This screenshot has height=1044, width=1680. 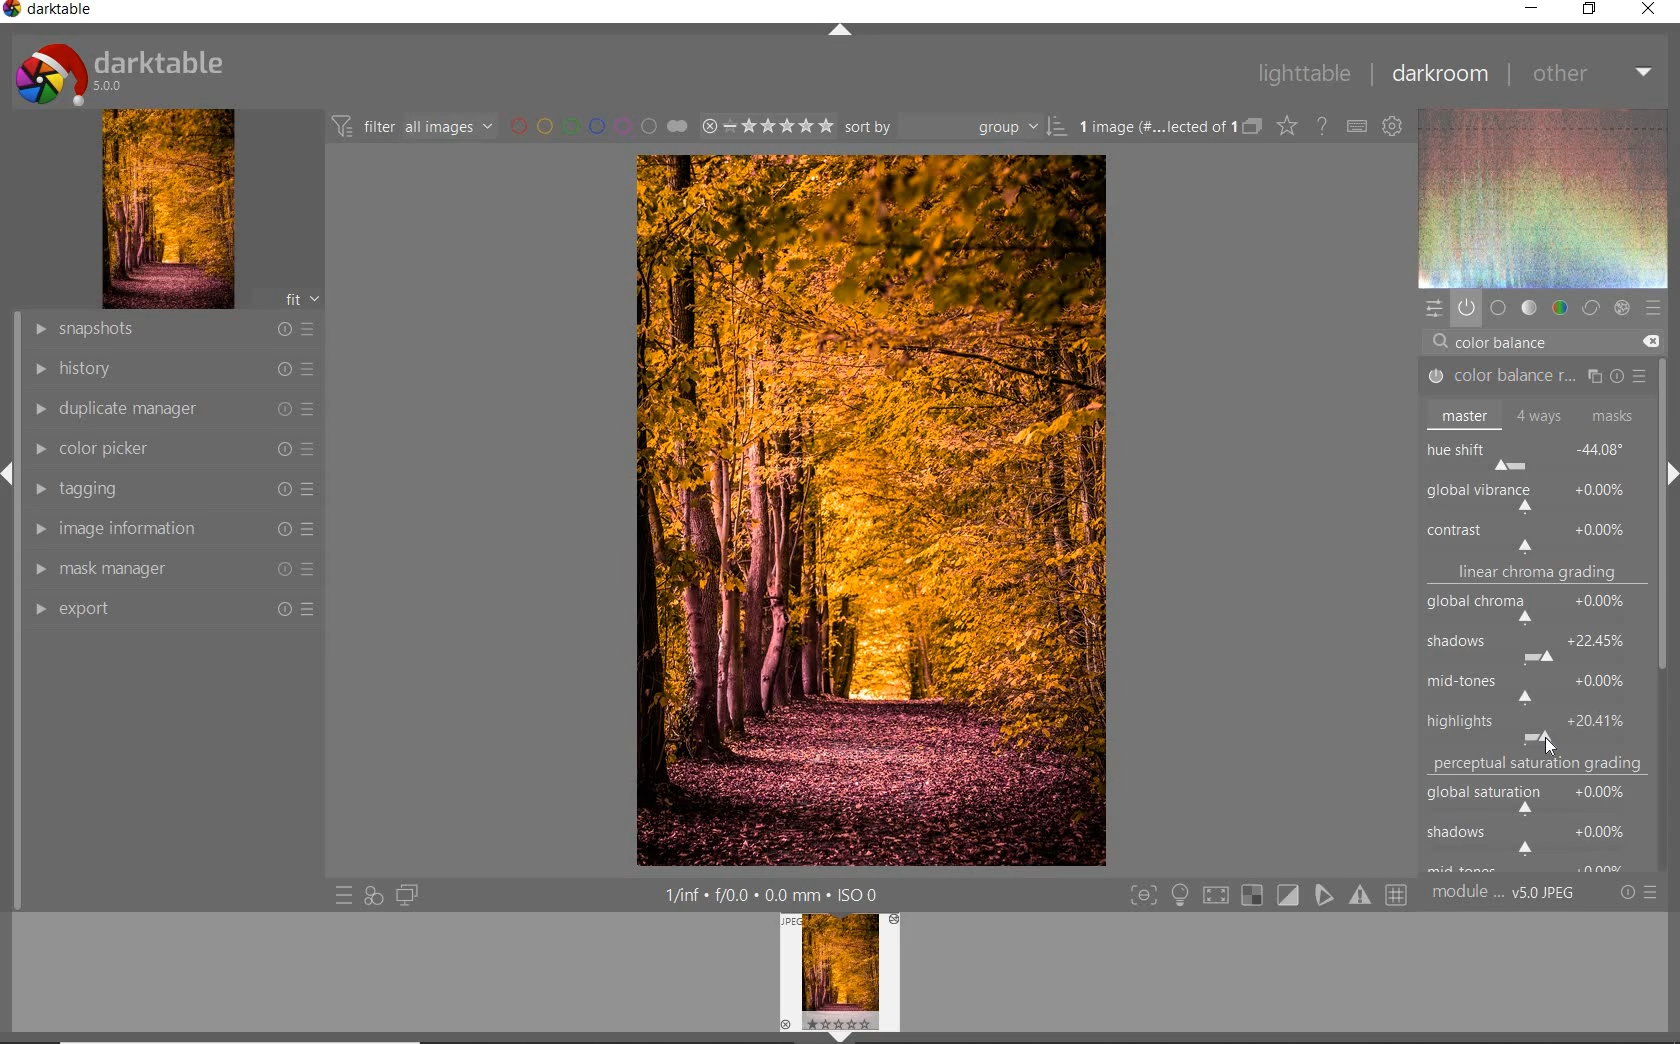 What do you see at coordinates (1537, 796) in the screenshot?
I see `global saturation` at bounding box center [1537, 796].